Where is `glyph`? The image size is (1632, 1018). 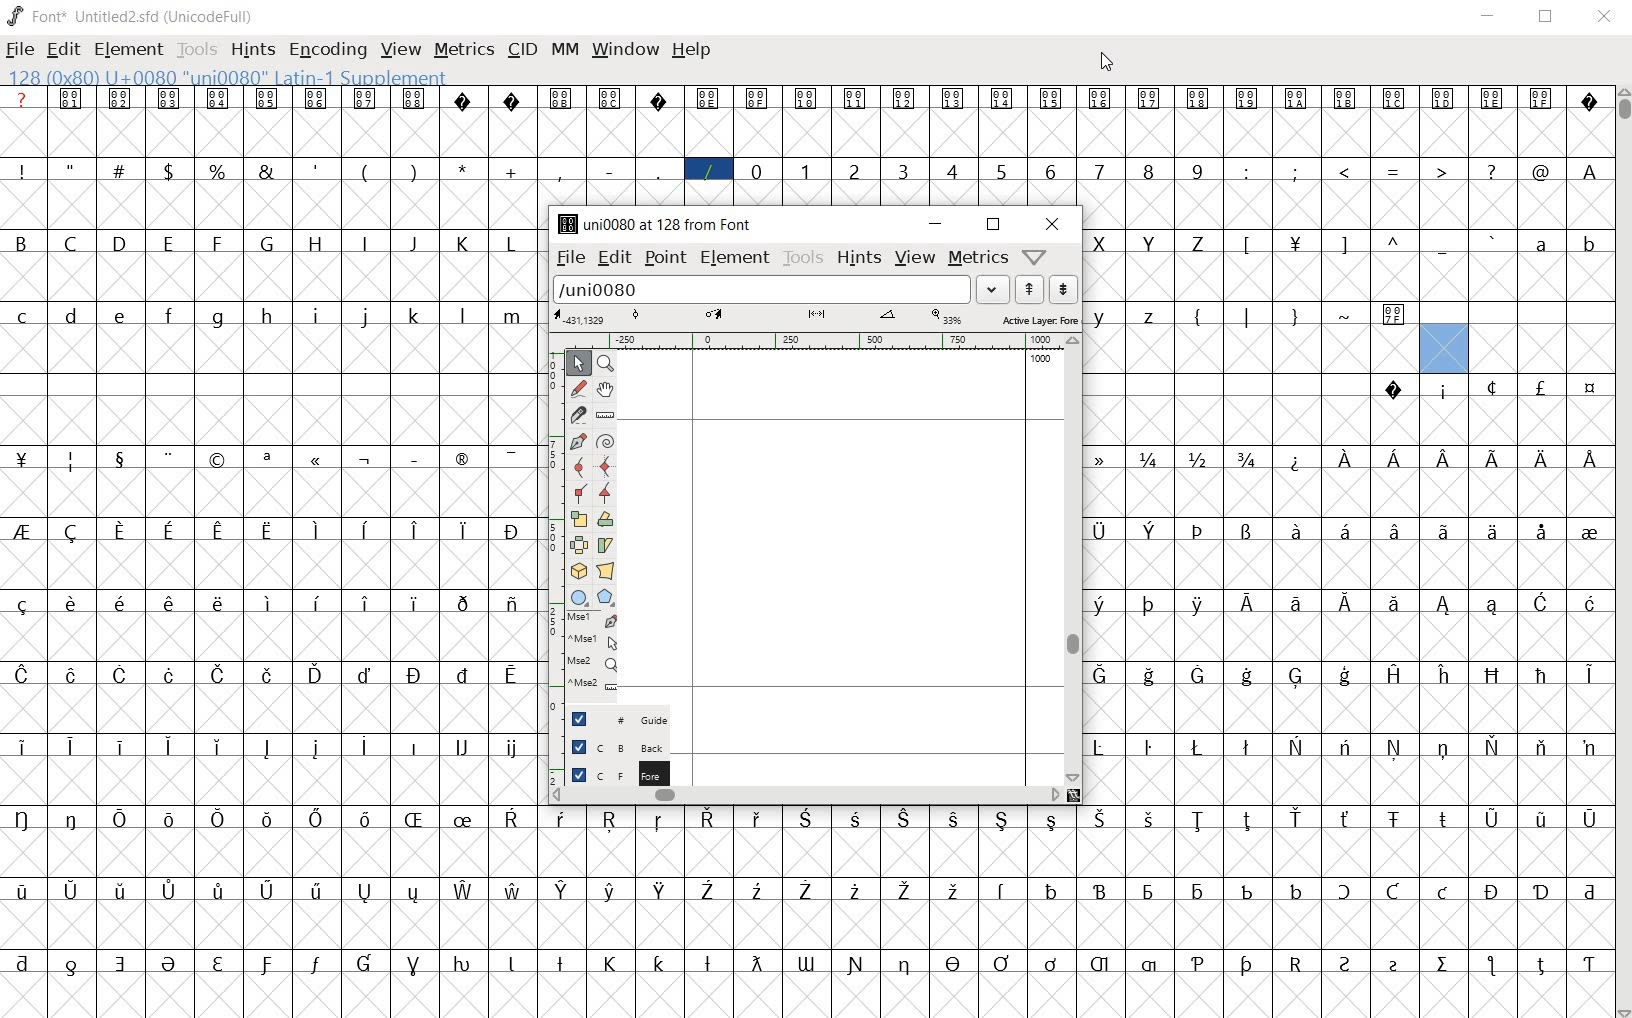 glyph is located at coordinates (951, 170).